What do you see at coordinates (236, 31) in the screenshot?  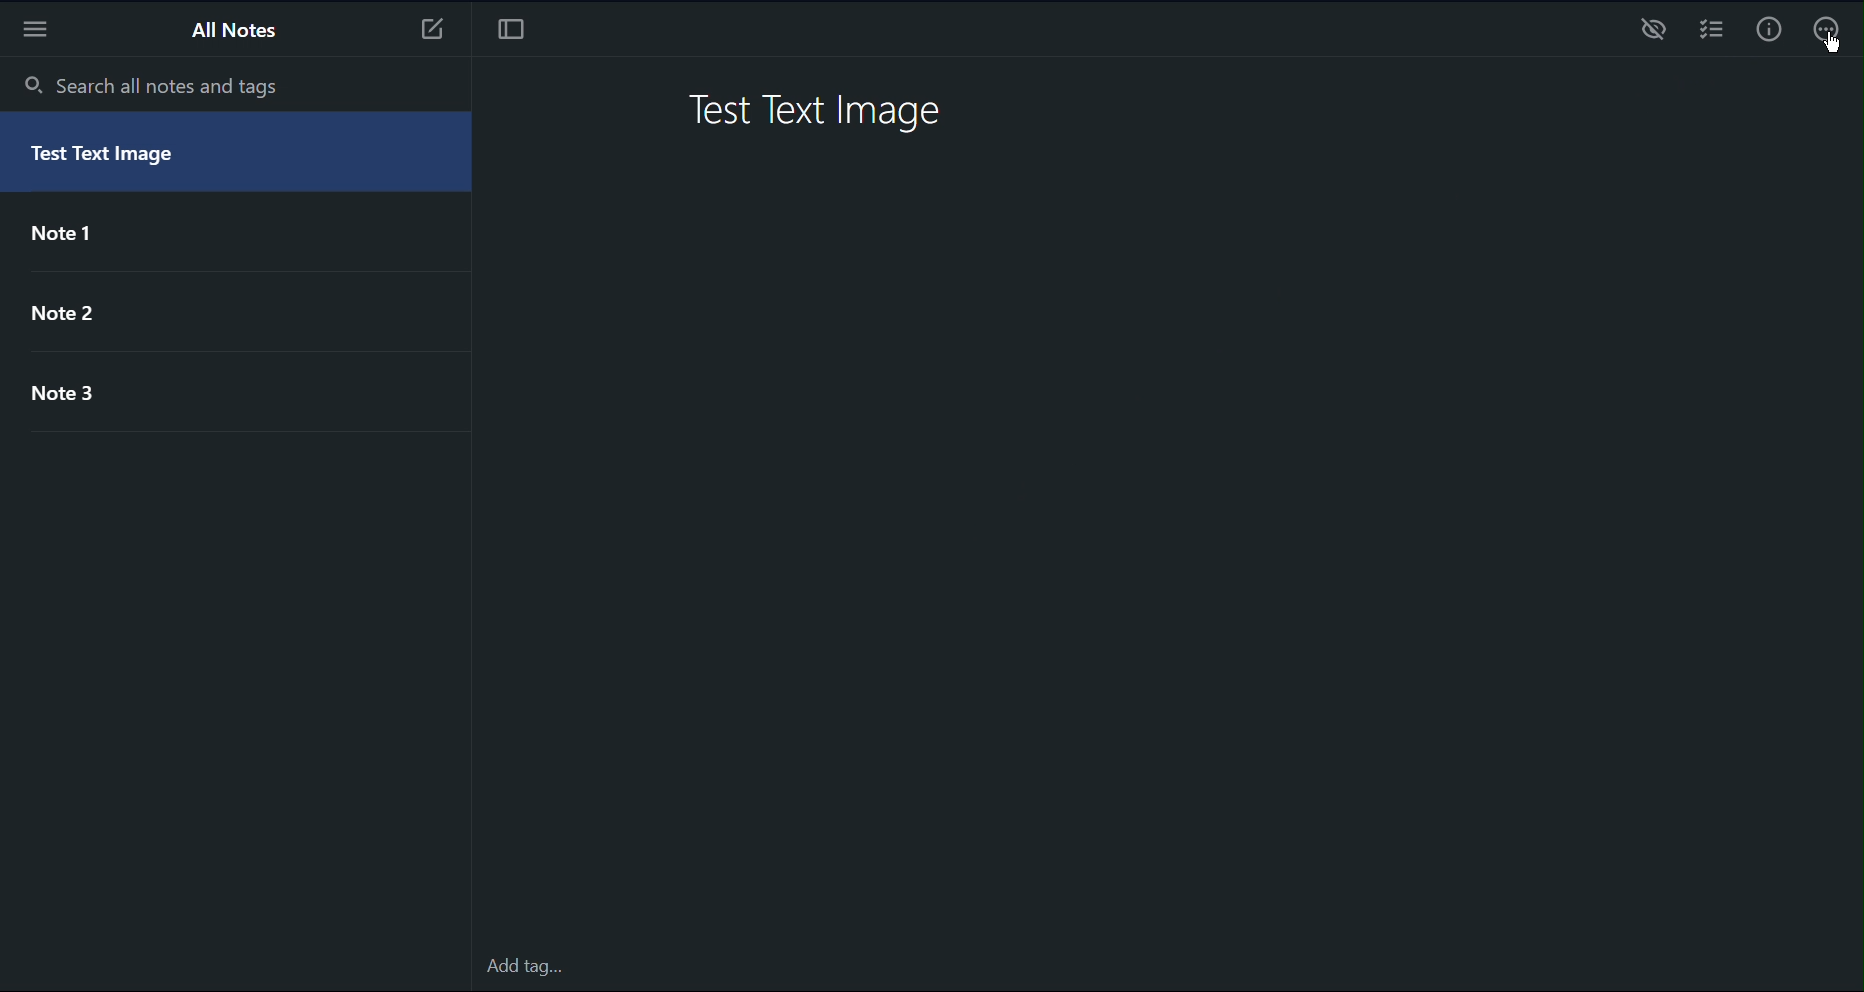 I see `All Notes` at bounding box center [236, 31].